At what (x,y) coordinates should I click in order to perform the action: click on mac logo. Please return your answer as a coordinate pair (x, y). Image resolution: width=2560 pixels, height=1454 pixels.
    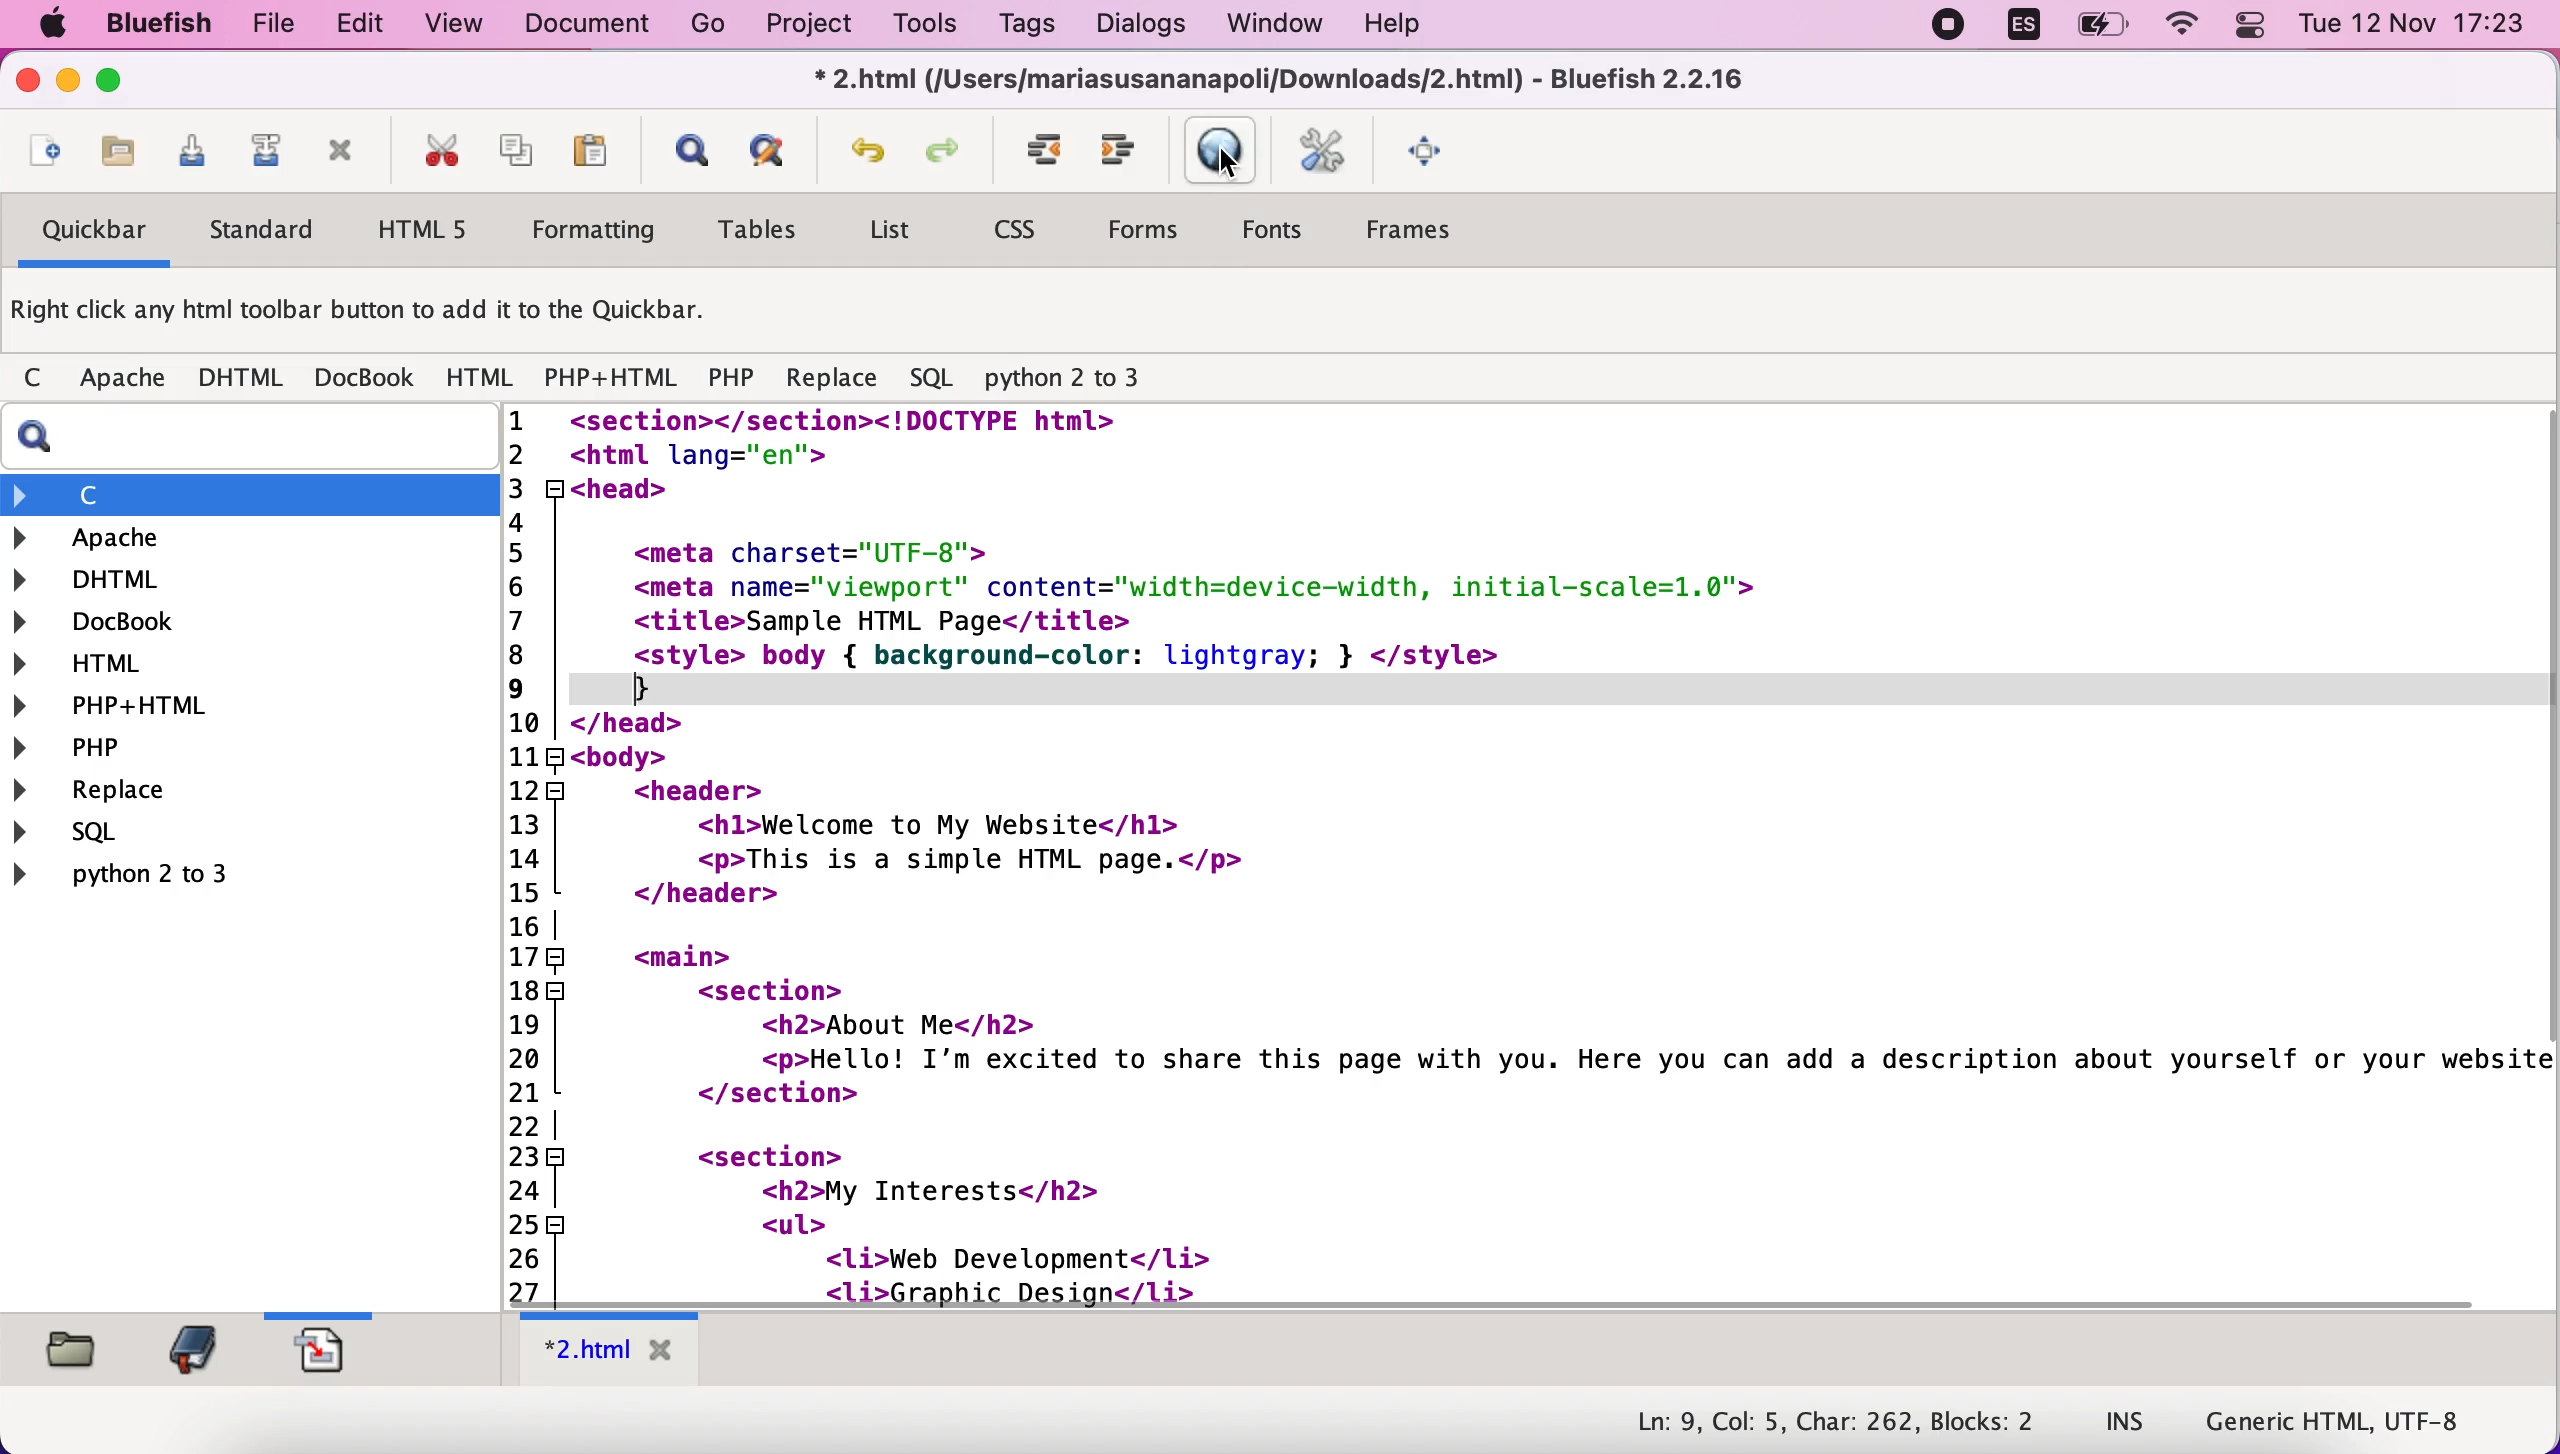
    Looking at the image, I should click on (61, 24).